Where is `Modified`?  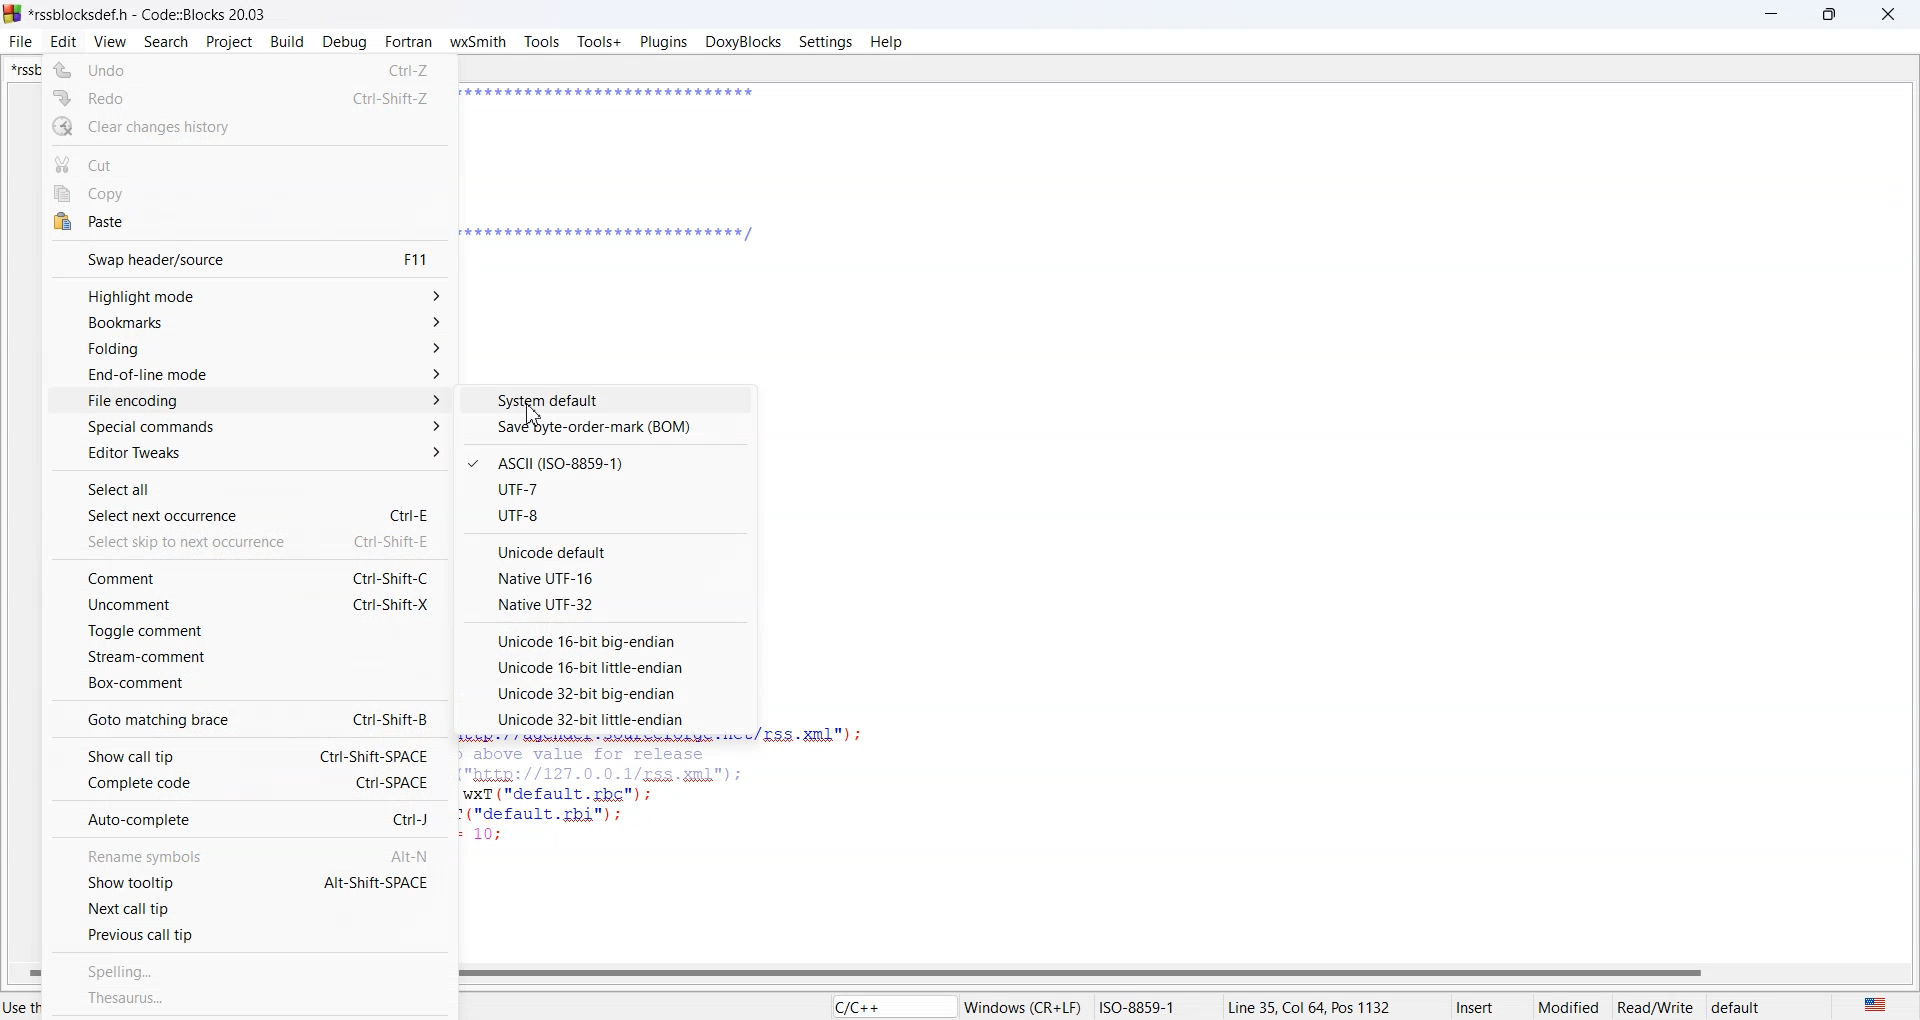
Modified is located at coordinates (1571, 1005).